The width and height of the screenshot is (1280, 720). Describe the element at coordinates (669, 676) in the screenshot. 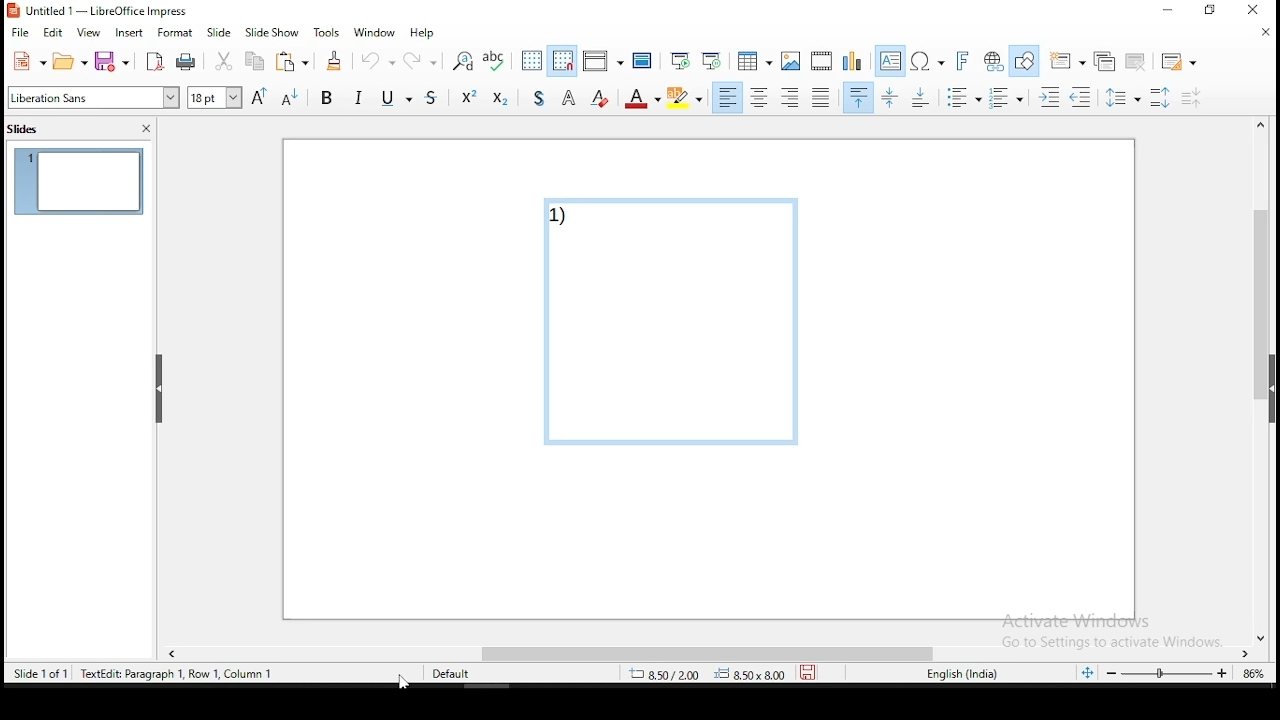

I see `20.49/-0.77` at that location.